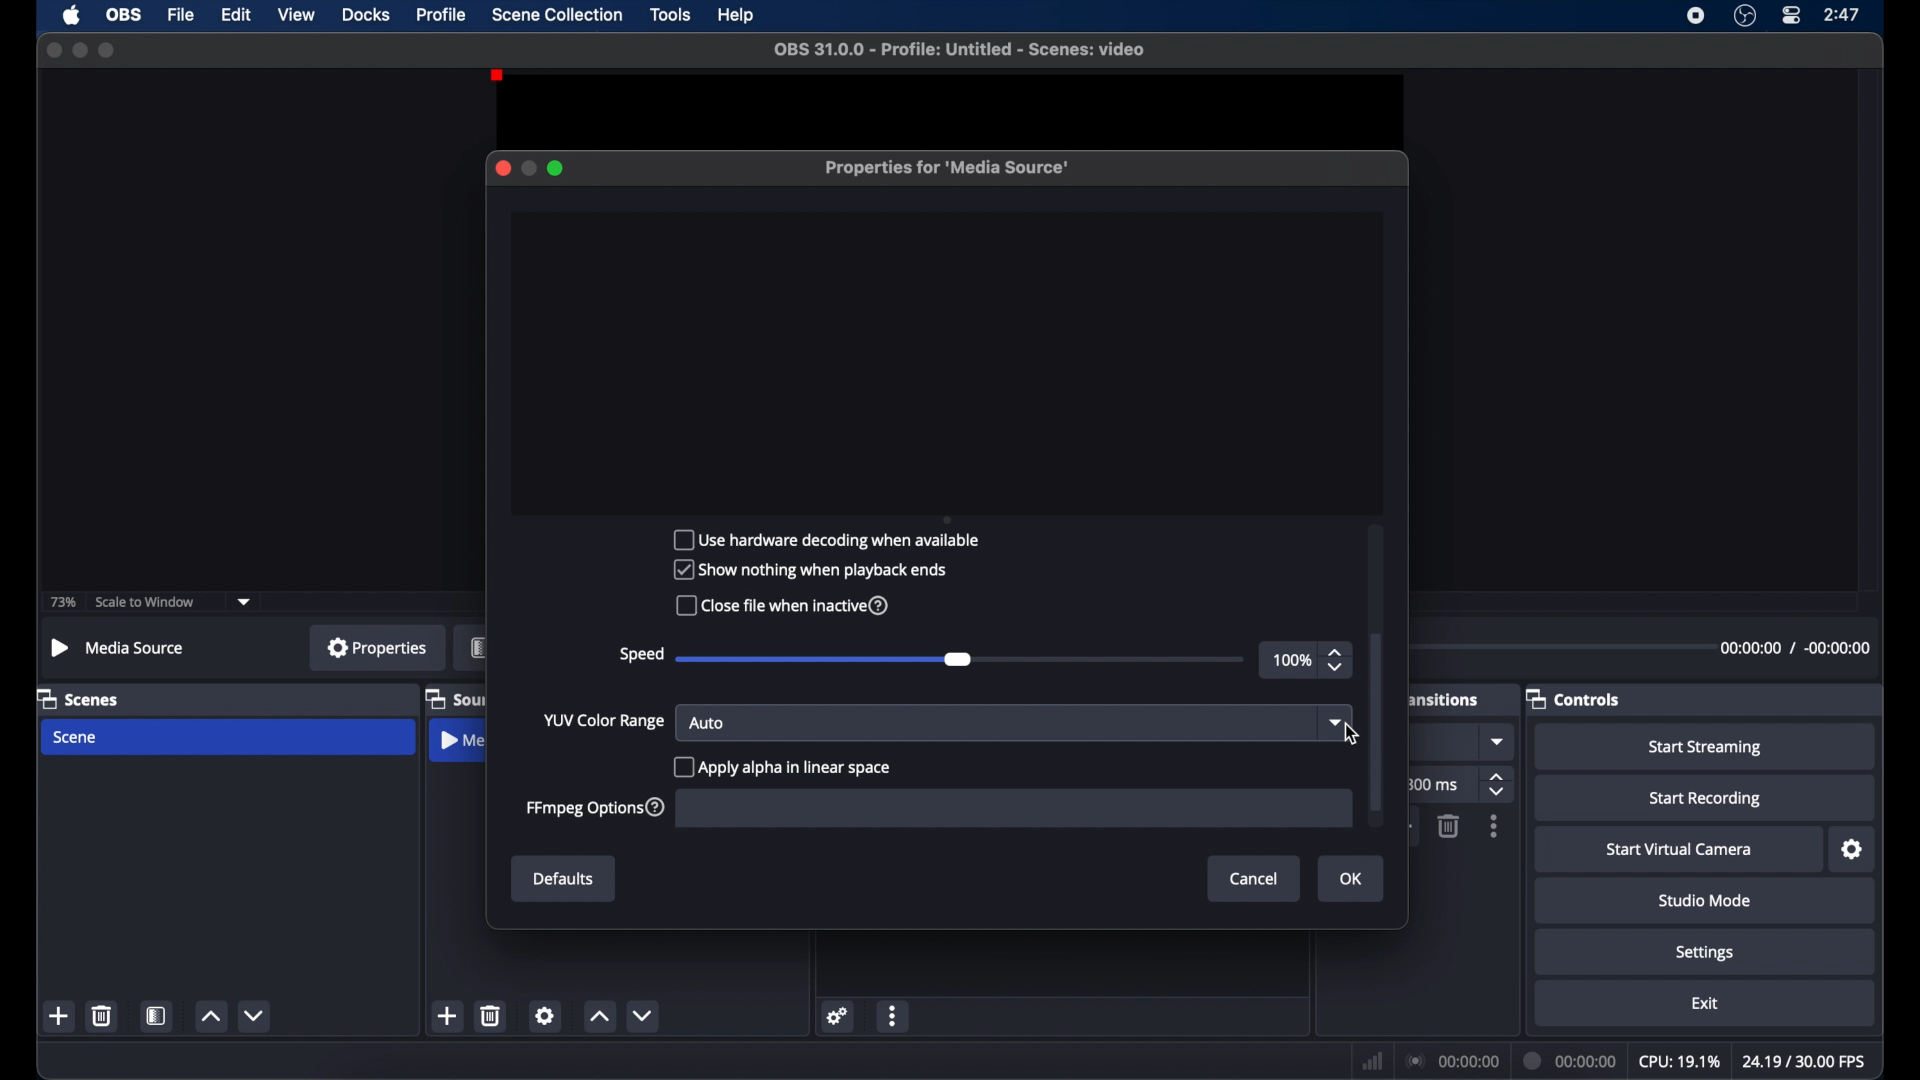 This screenshot has width=1920, height=1080. I want to click on close, so click(53, 49).